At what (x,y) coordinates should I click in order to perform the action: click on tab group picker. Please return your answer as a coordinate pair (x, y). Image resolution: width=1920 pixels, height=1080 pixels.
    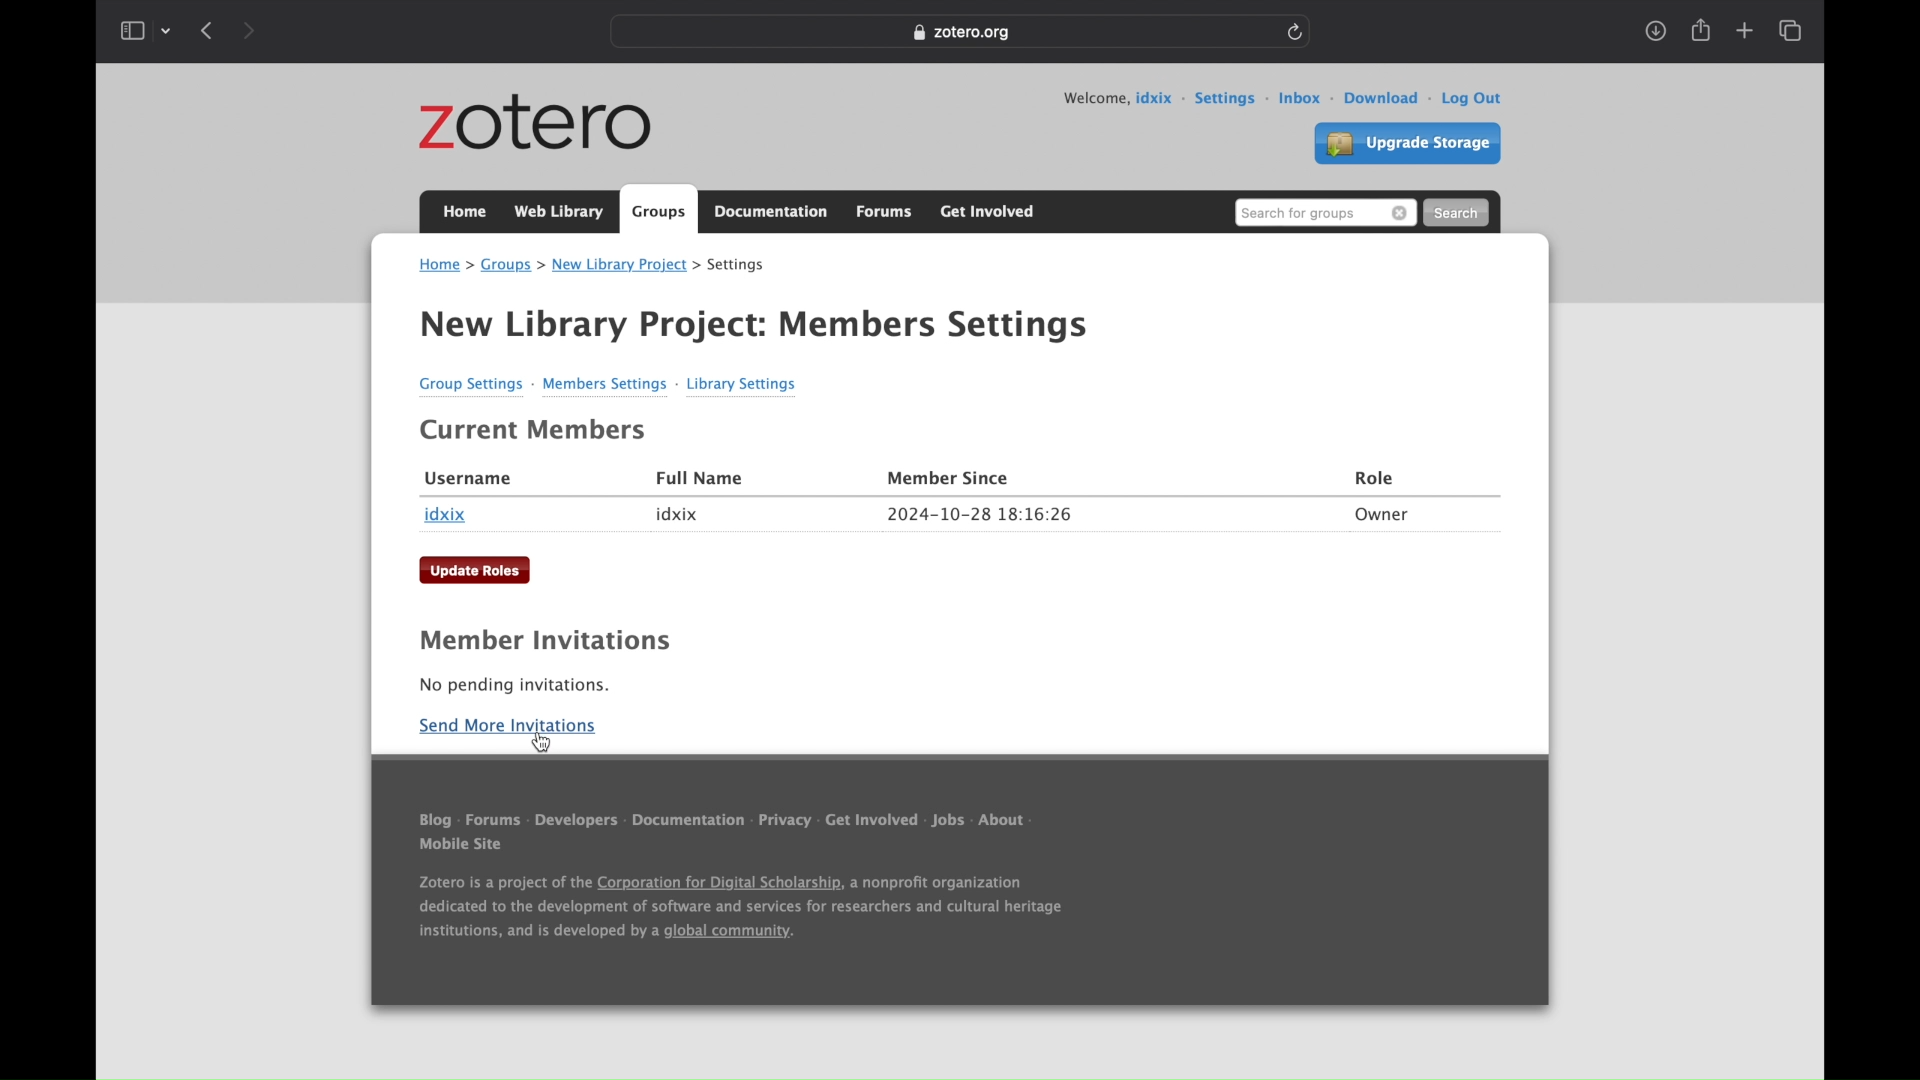
    Looking at the image, I should click on (167, 30).